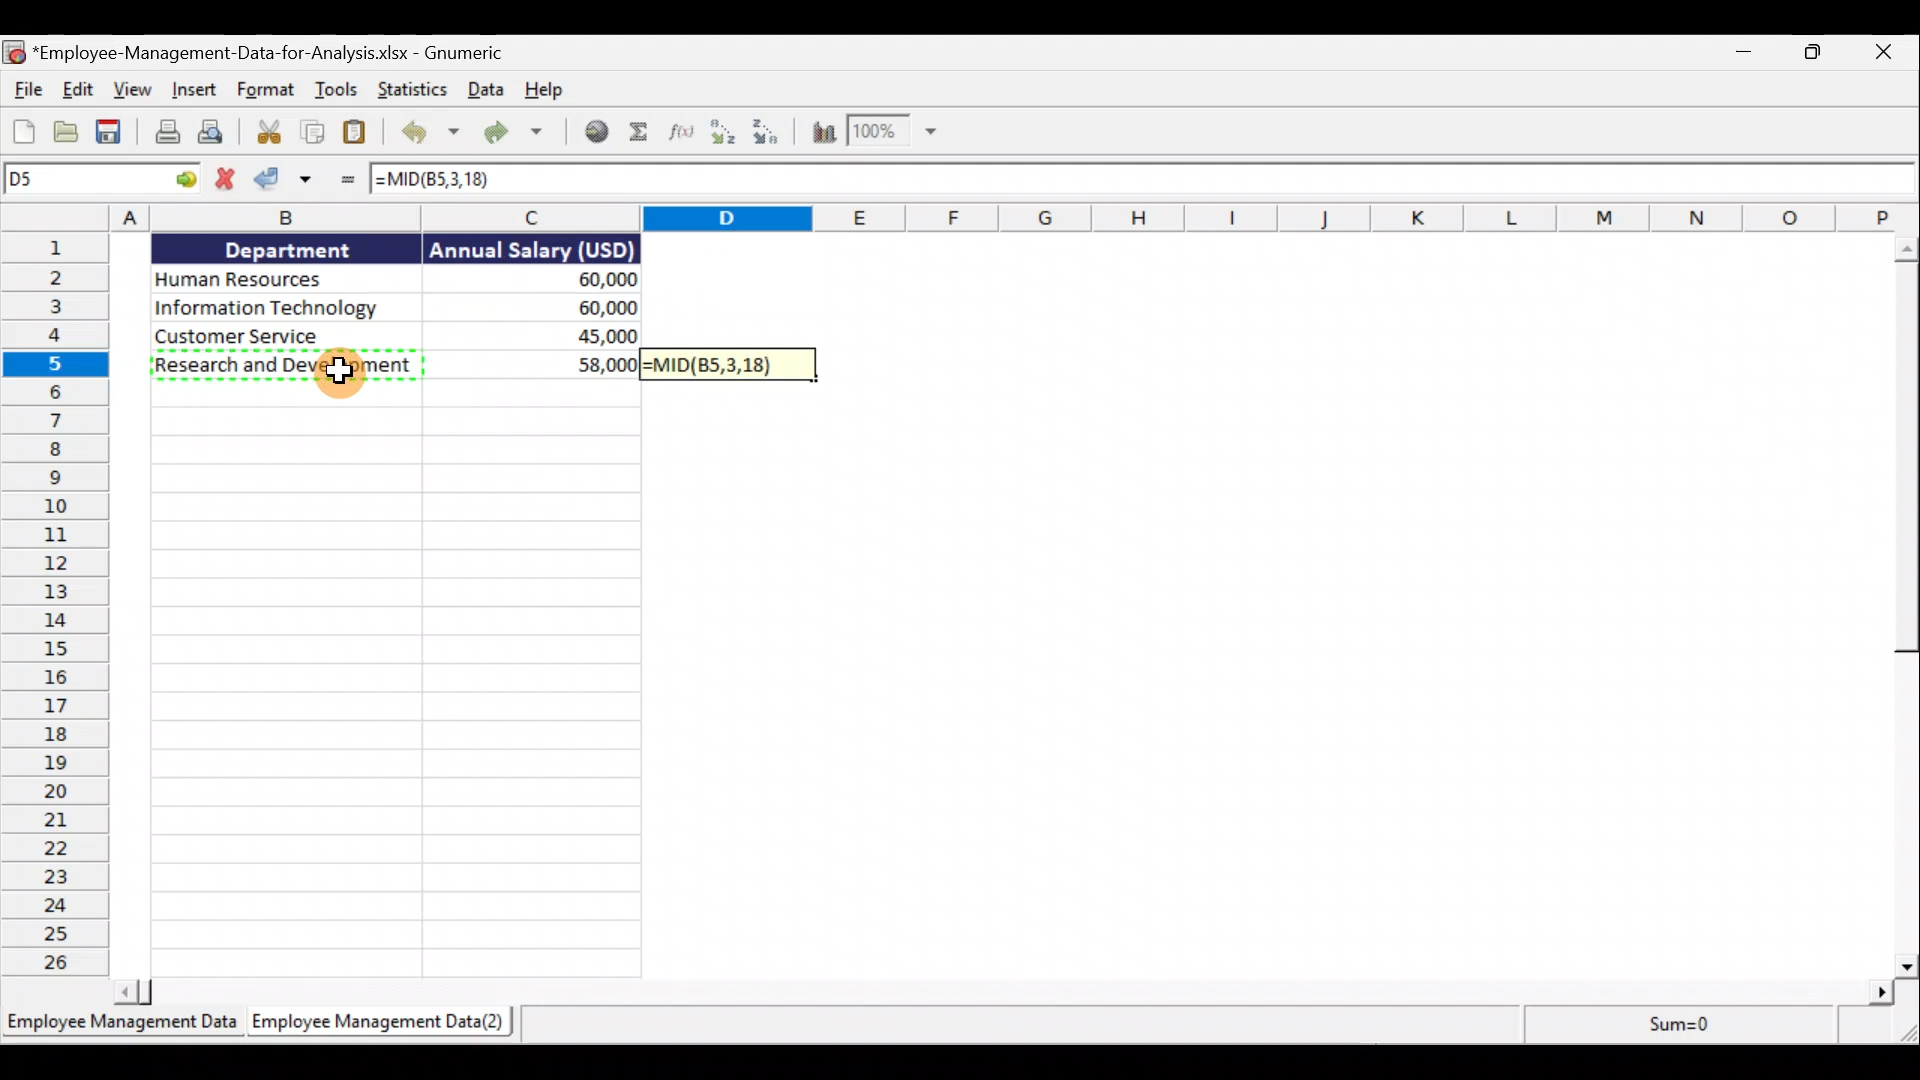  I want to click on View, so click(135, 91).